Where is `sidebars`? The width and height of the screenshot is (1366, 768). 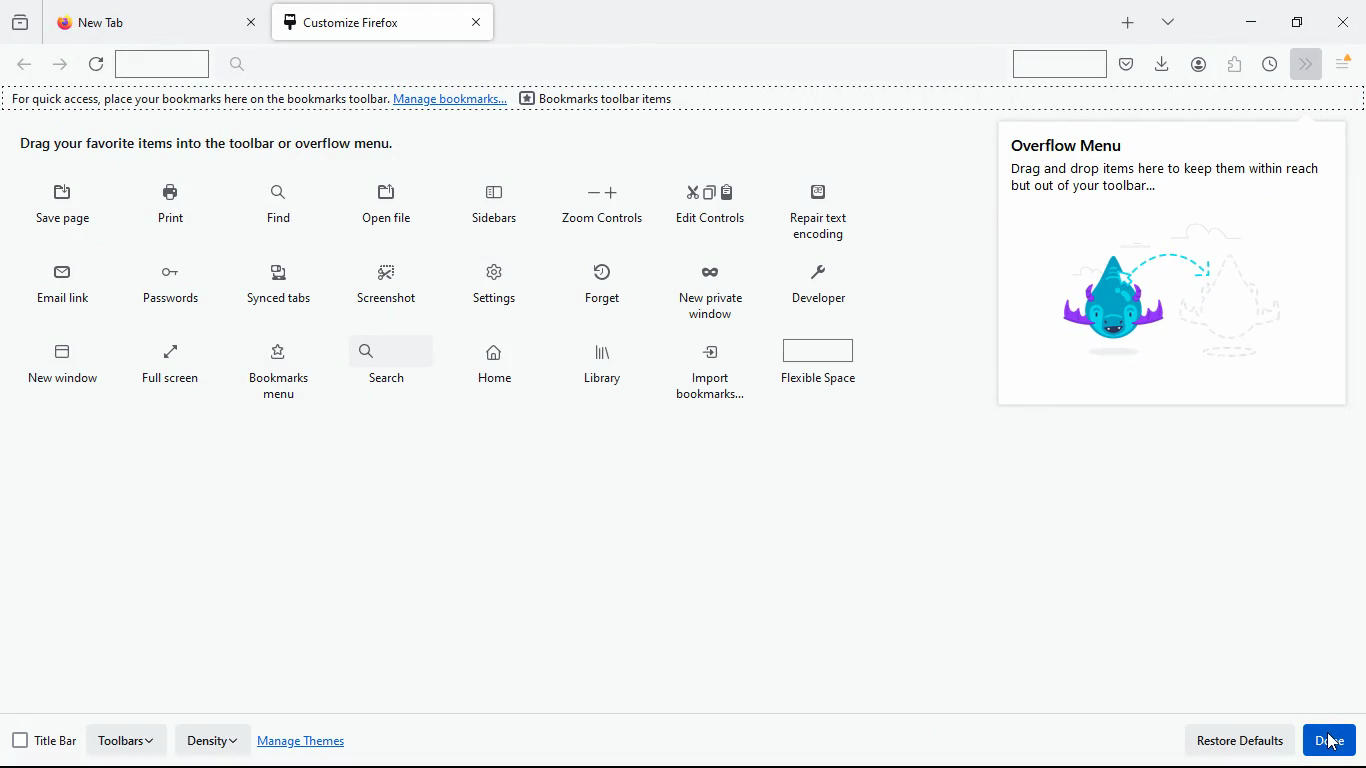
sidebars is located at coordinates (600, 205).